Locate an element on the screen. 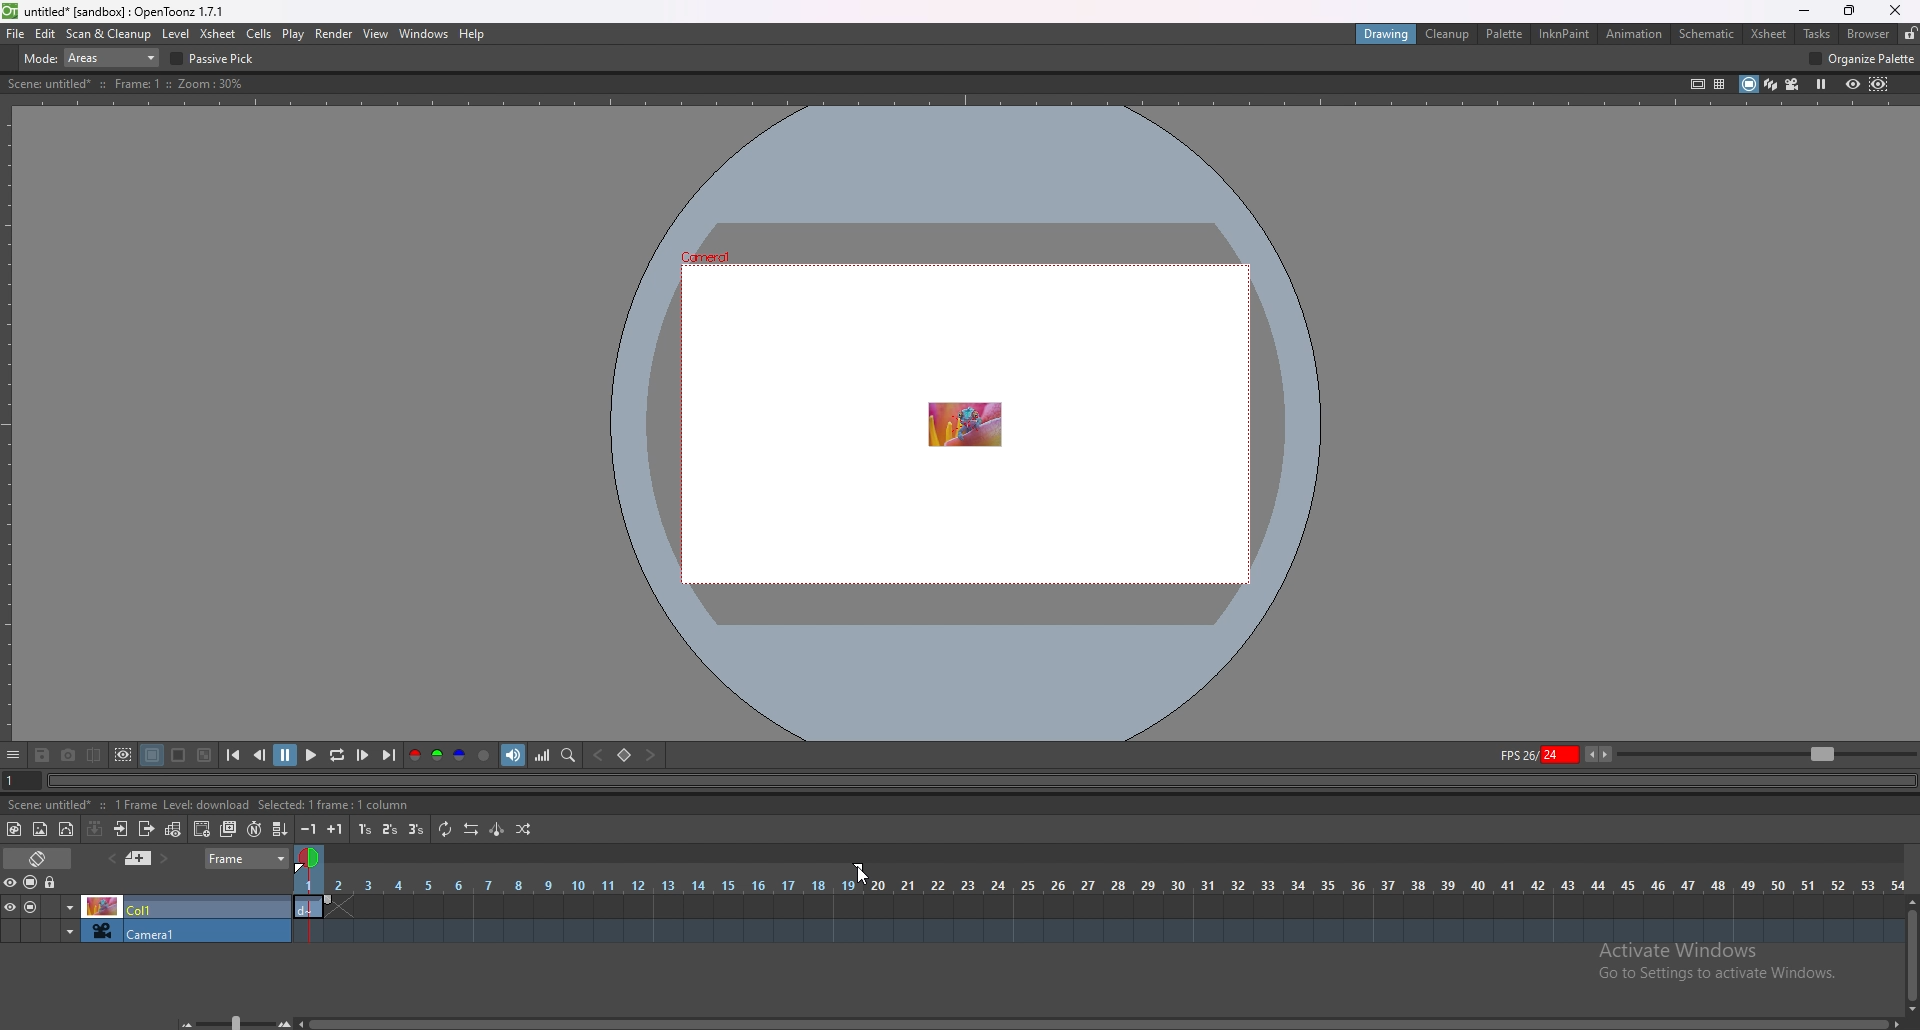 This screenshot has width=1920, height=1030. next key is located at coordinates (649, 754).